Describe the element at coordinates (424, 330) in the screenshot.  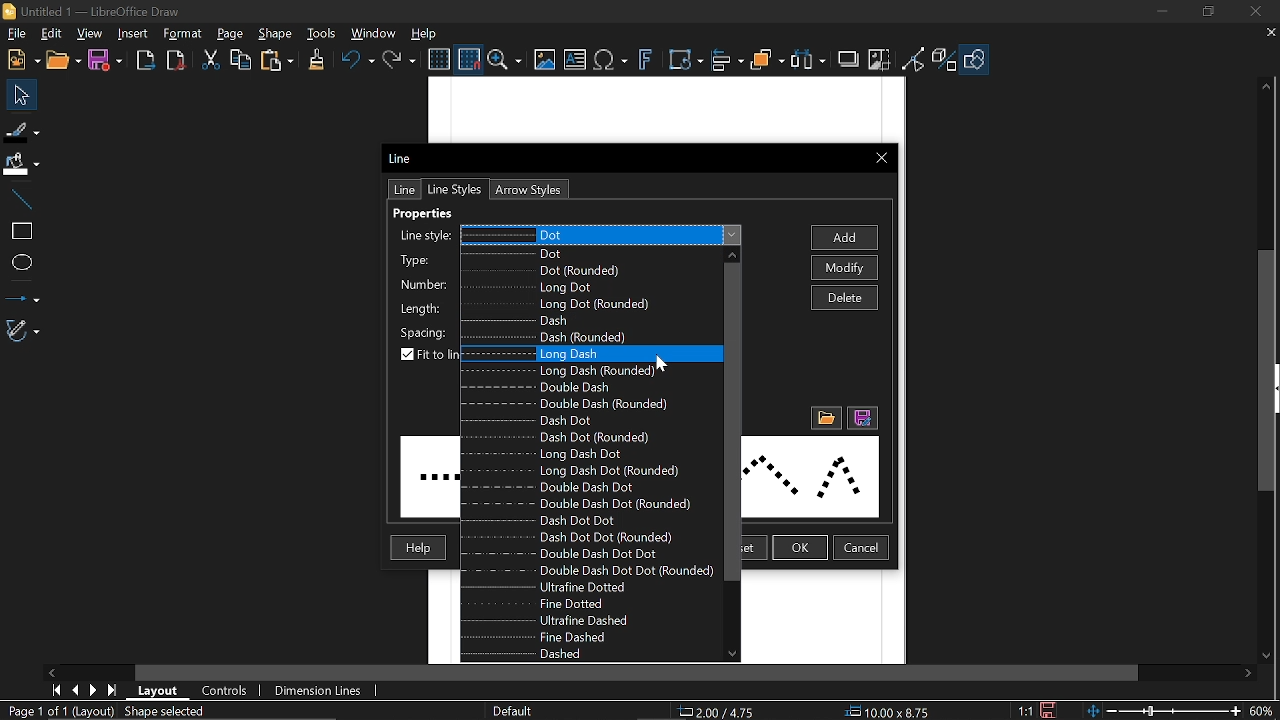
I see `Spacing:` at that location.